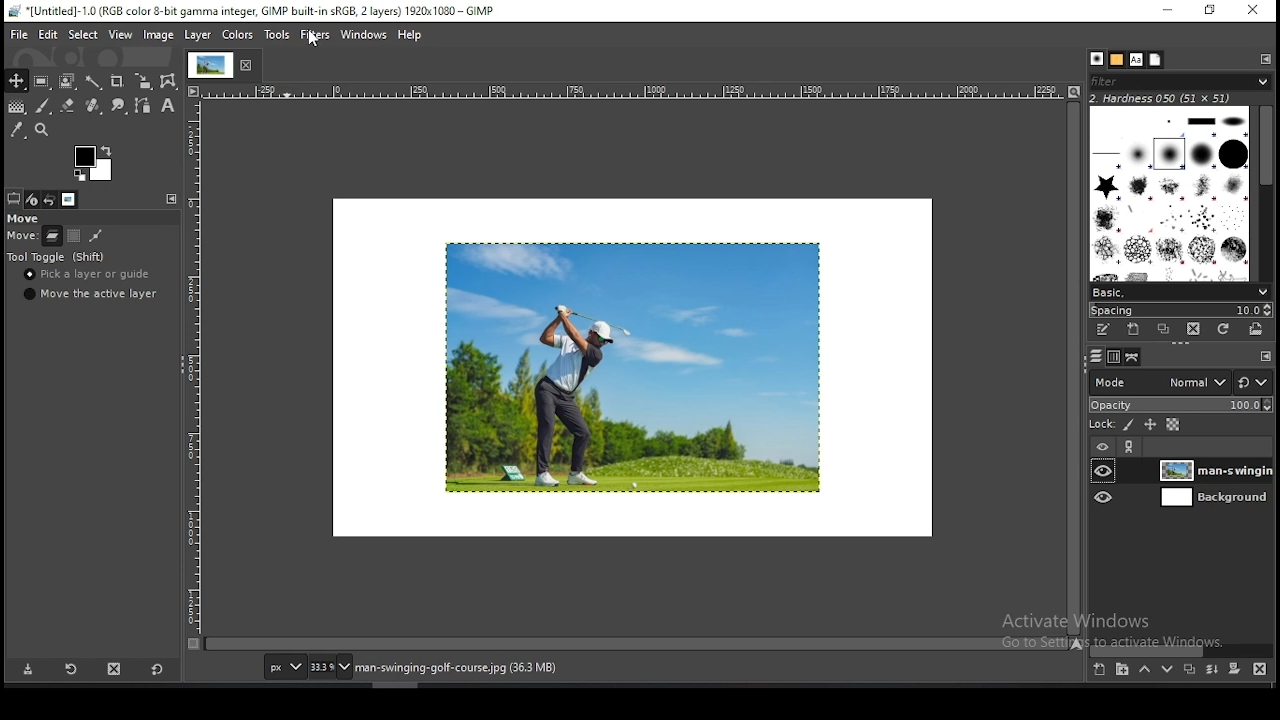  I want to click on mouse pointer, so click(319, 39).